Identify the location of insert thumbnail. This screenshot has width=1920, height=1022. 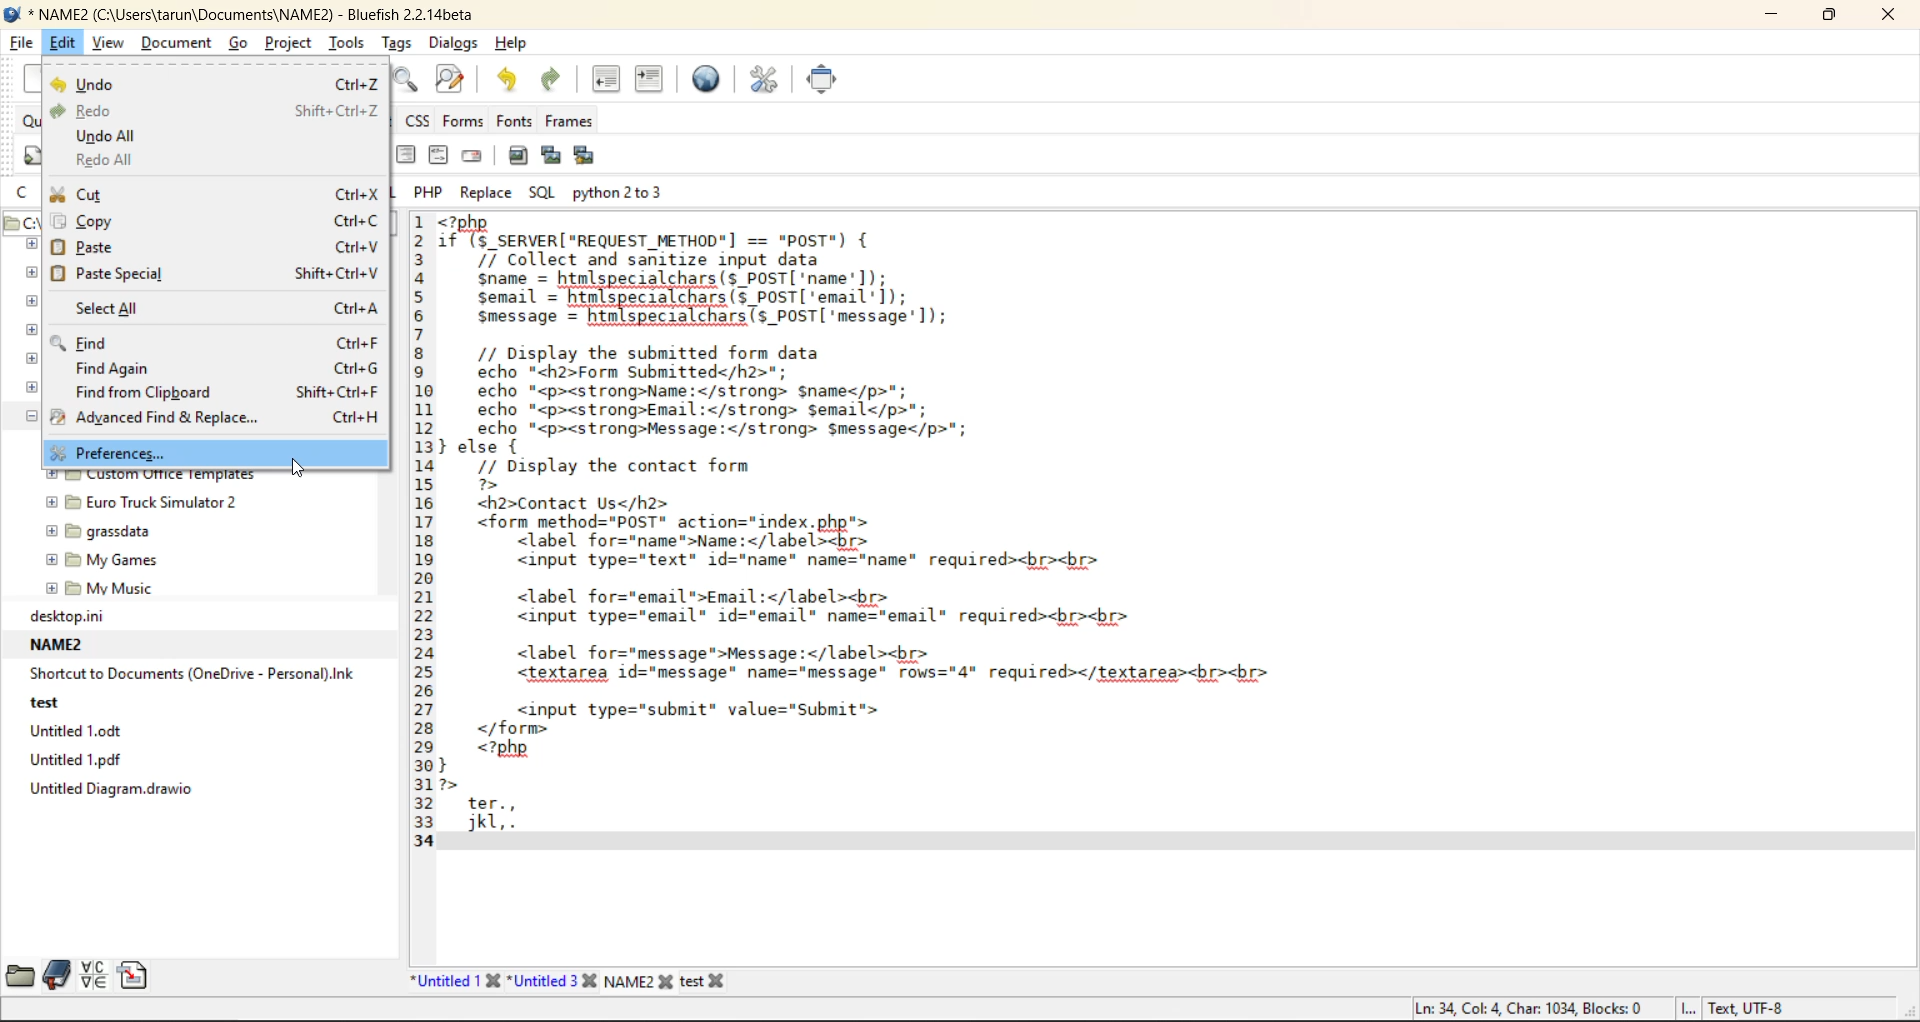
(550, 154).